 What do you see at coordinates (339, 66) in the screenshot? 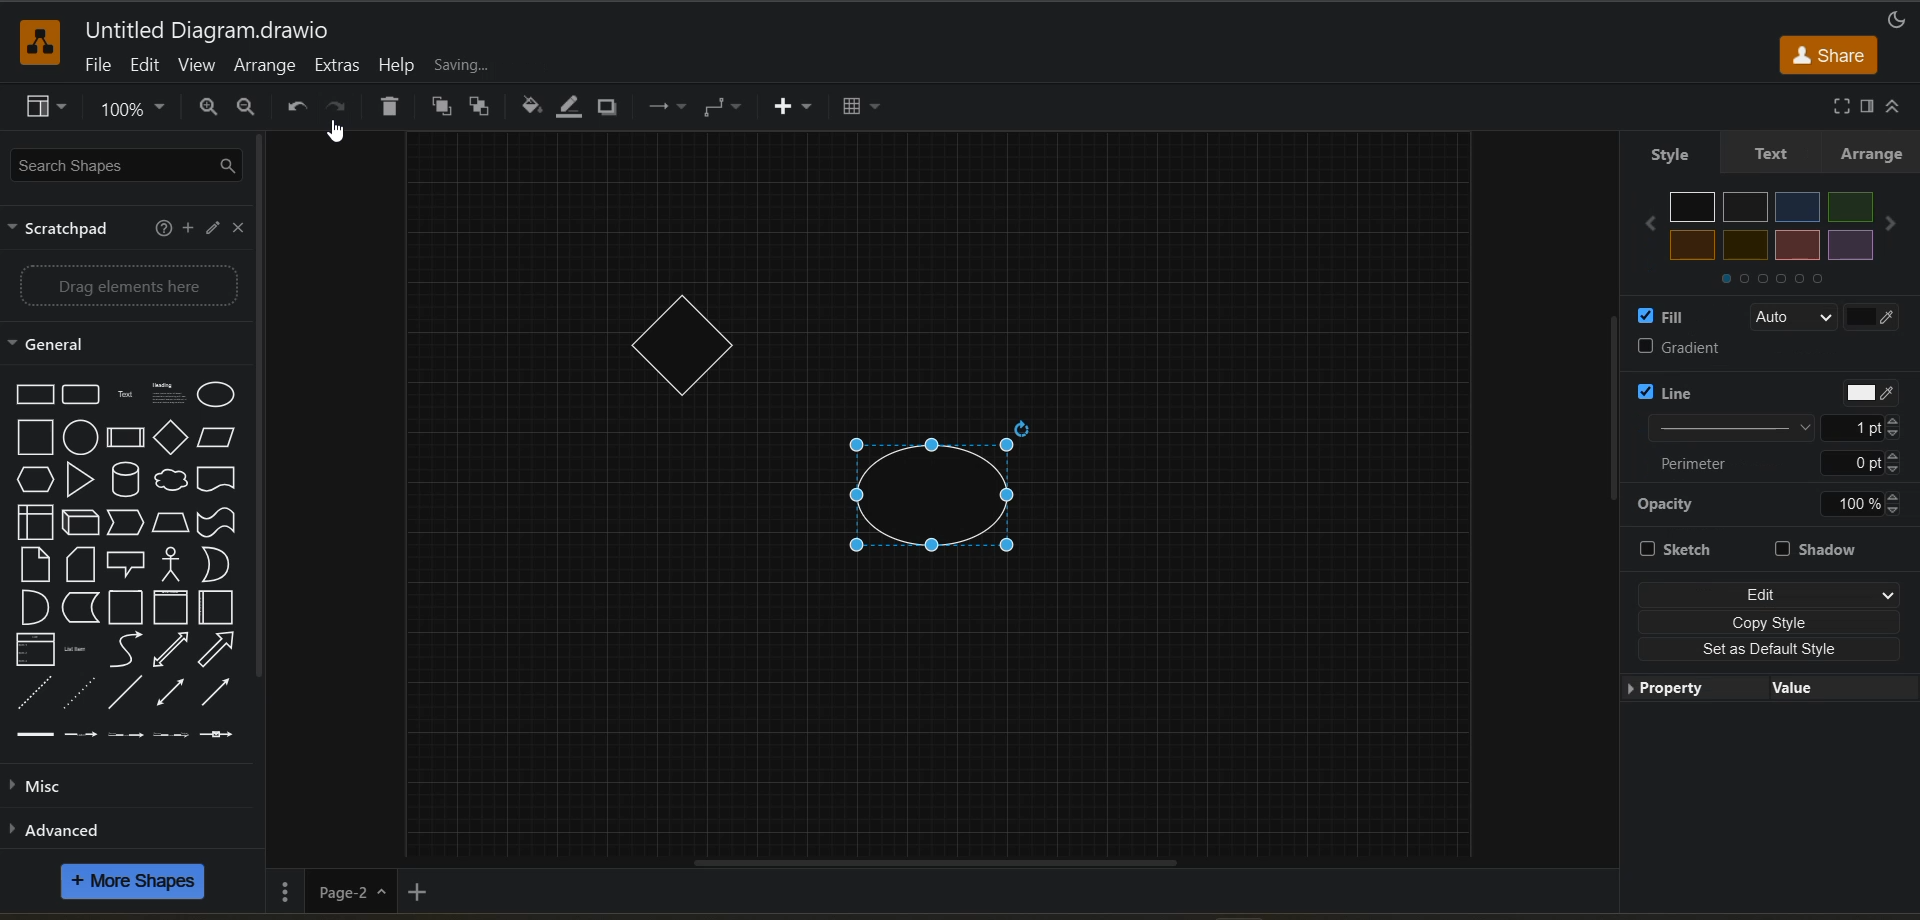
I see `extras` at bounding box center [339, 66].